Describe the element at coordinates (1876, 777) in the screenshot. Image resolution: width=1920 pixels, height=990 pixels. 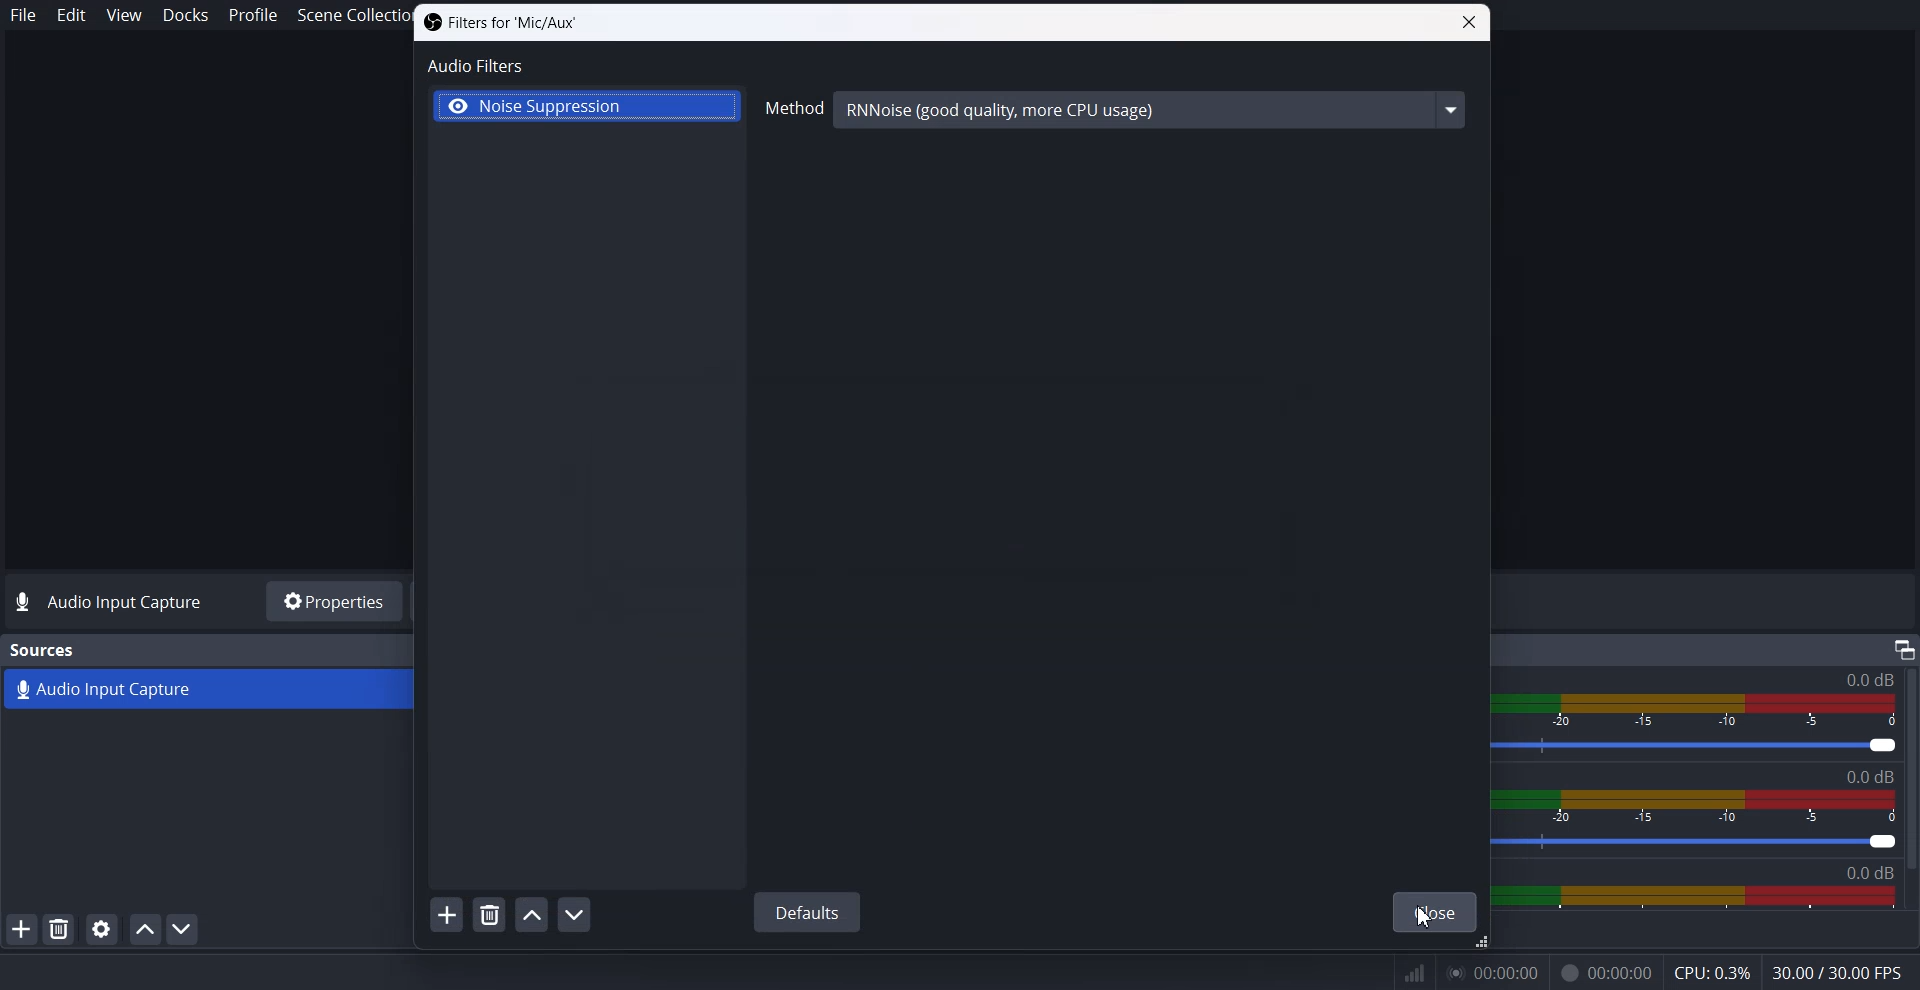
I see `Text` at that location.